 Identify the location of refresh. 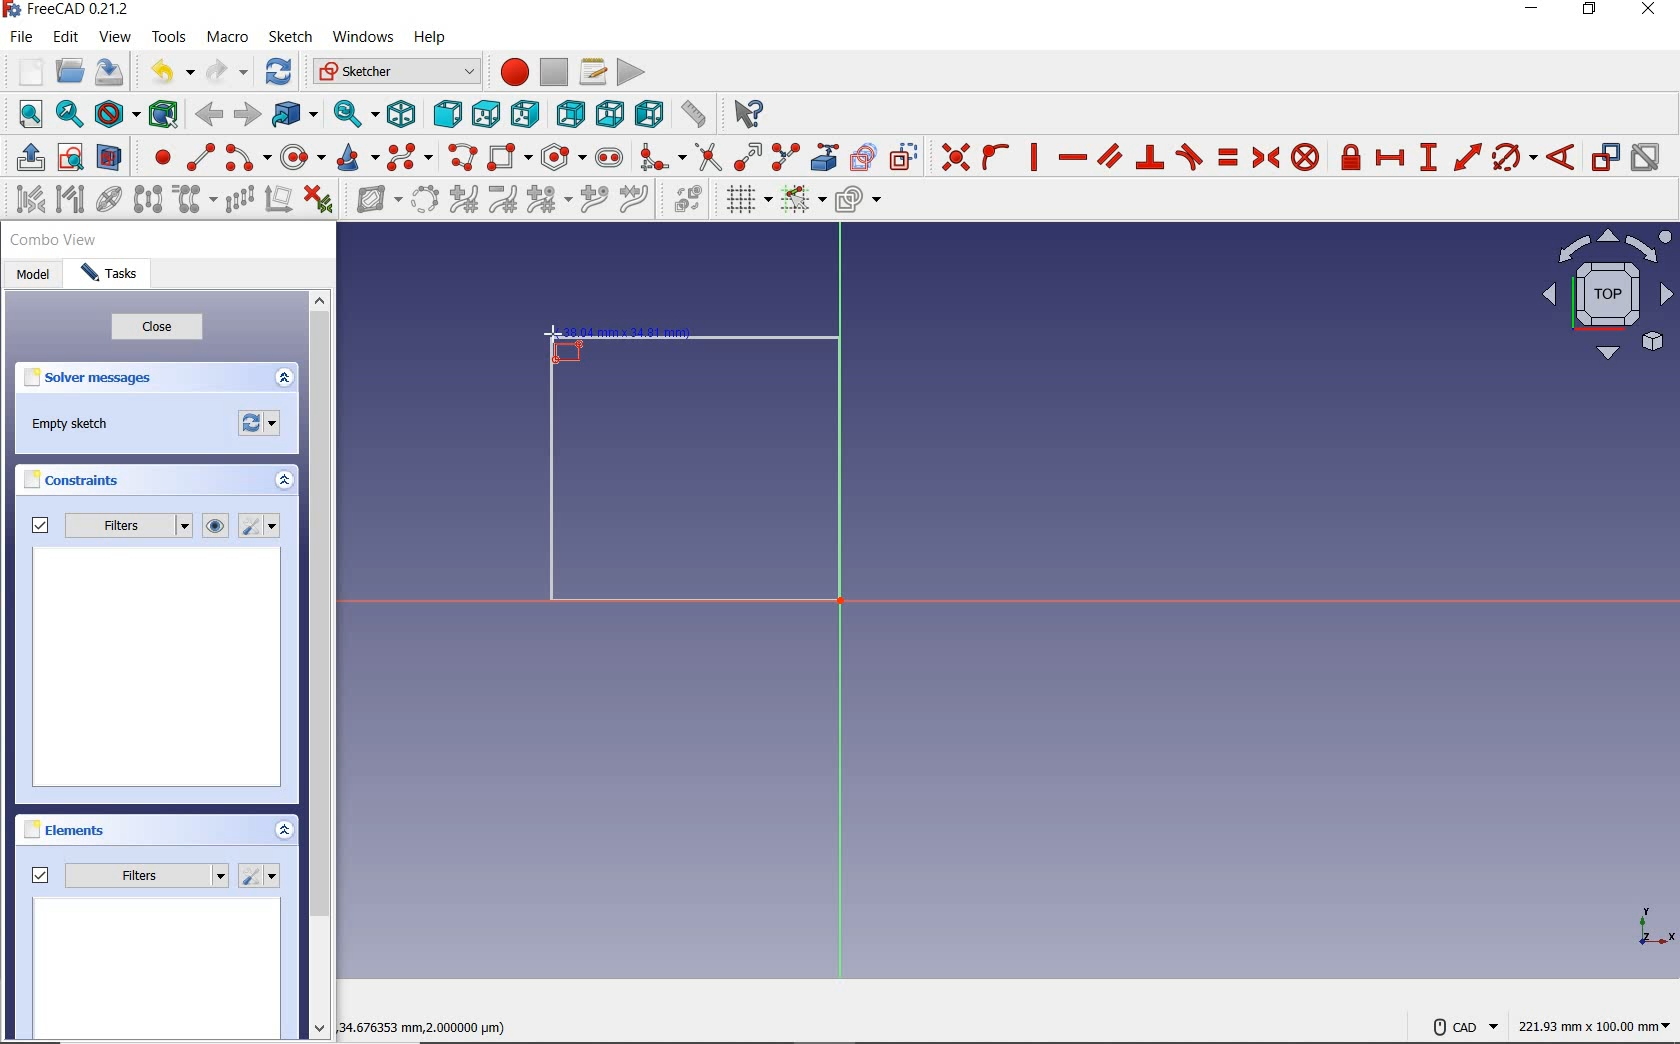
(278, 72).